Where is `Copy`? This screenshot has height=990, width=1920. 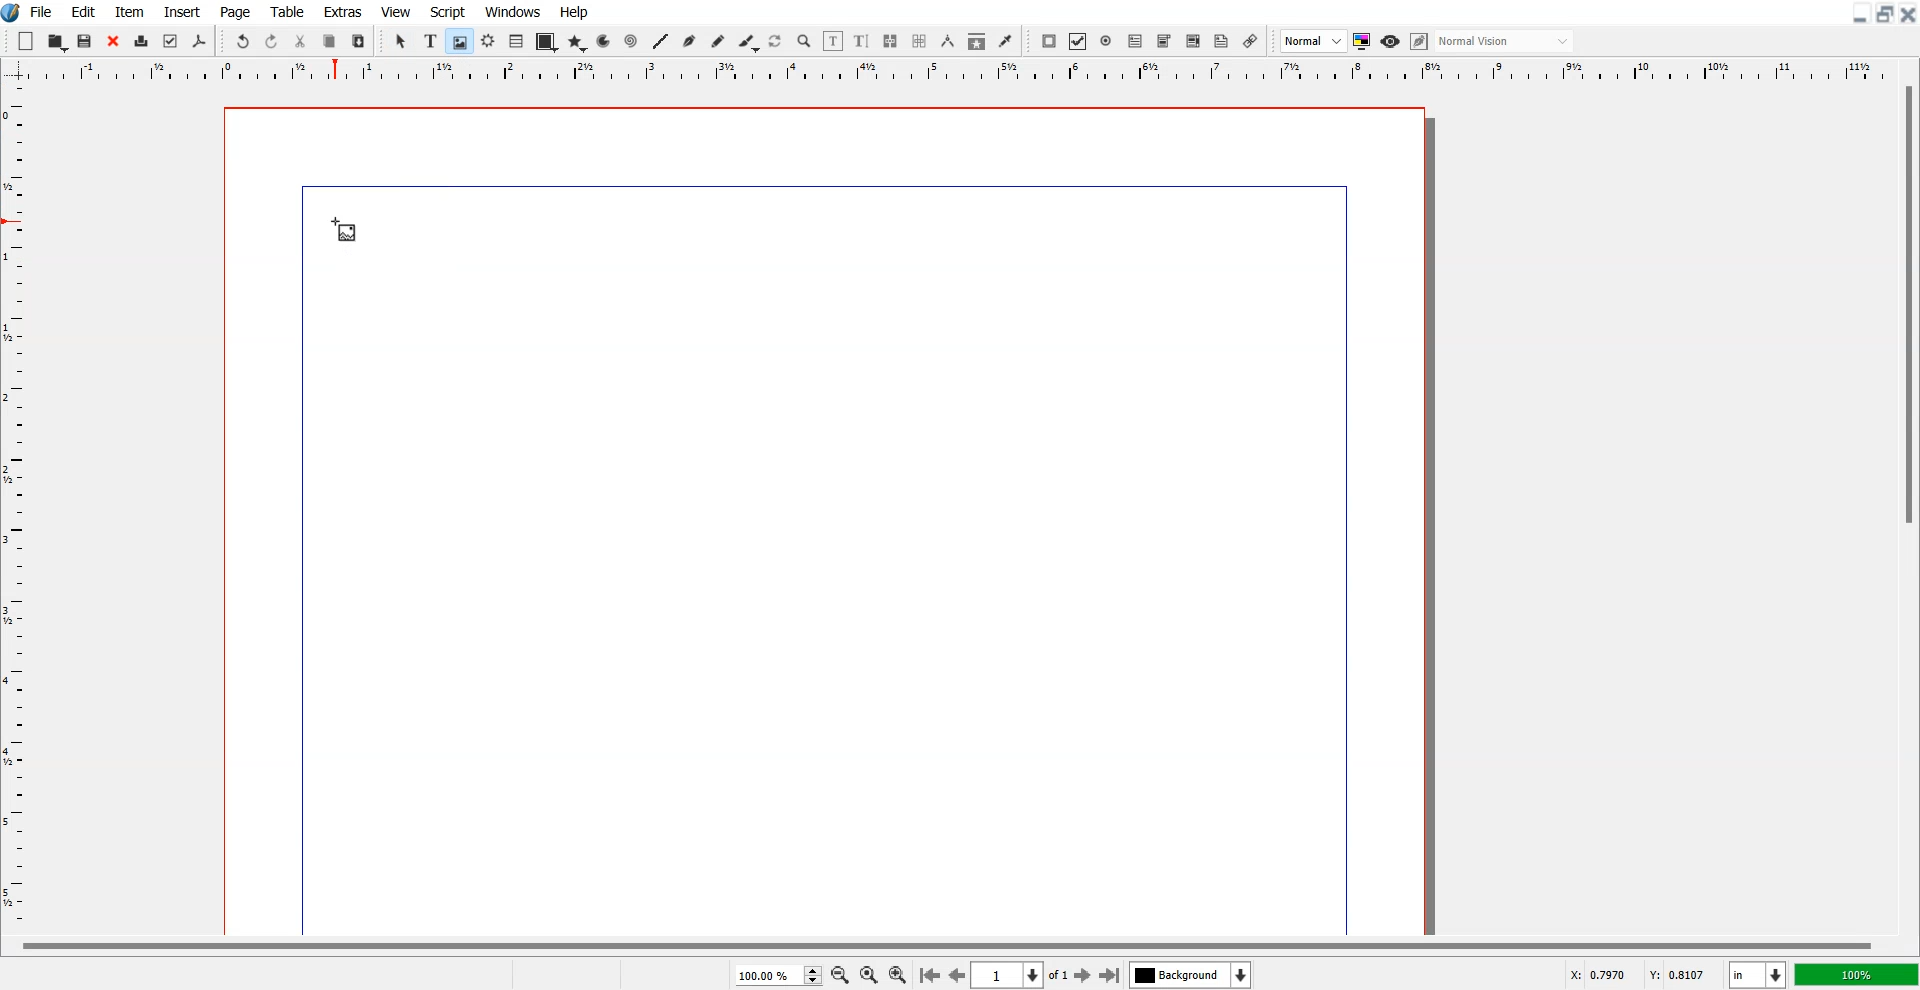 Copy is located at coordinates (330, 40).